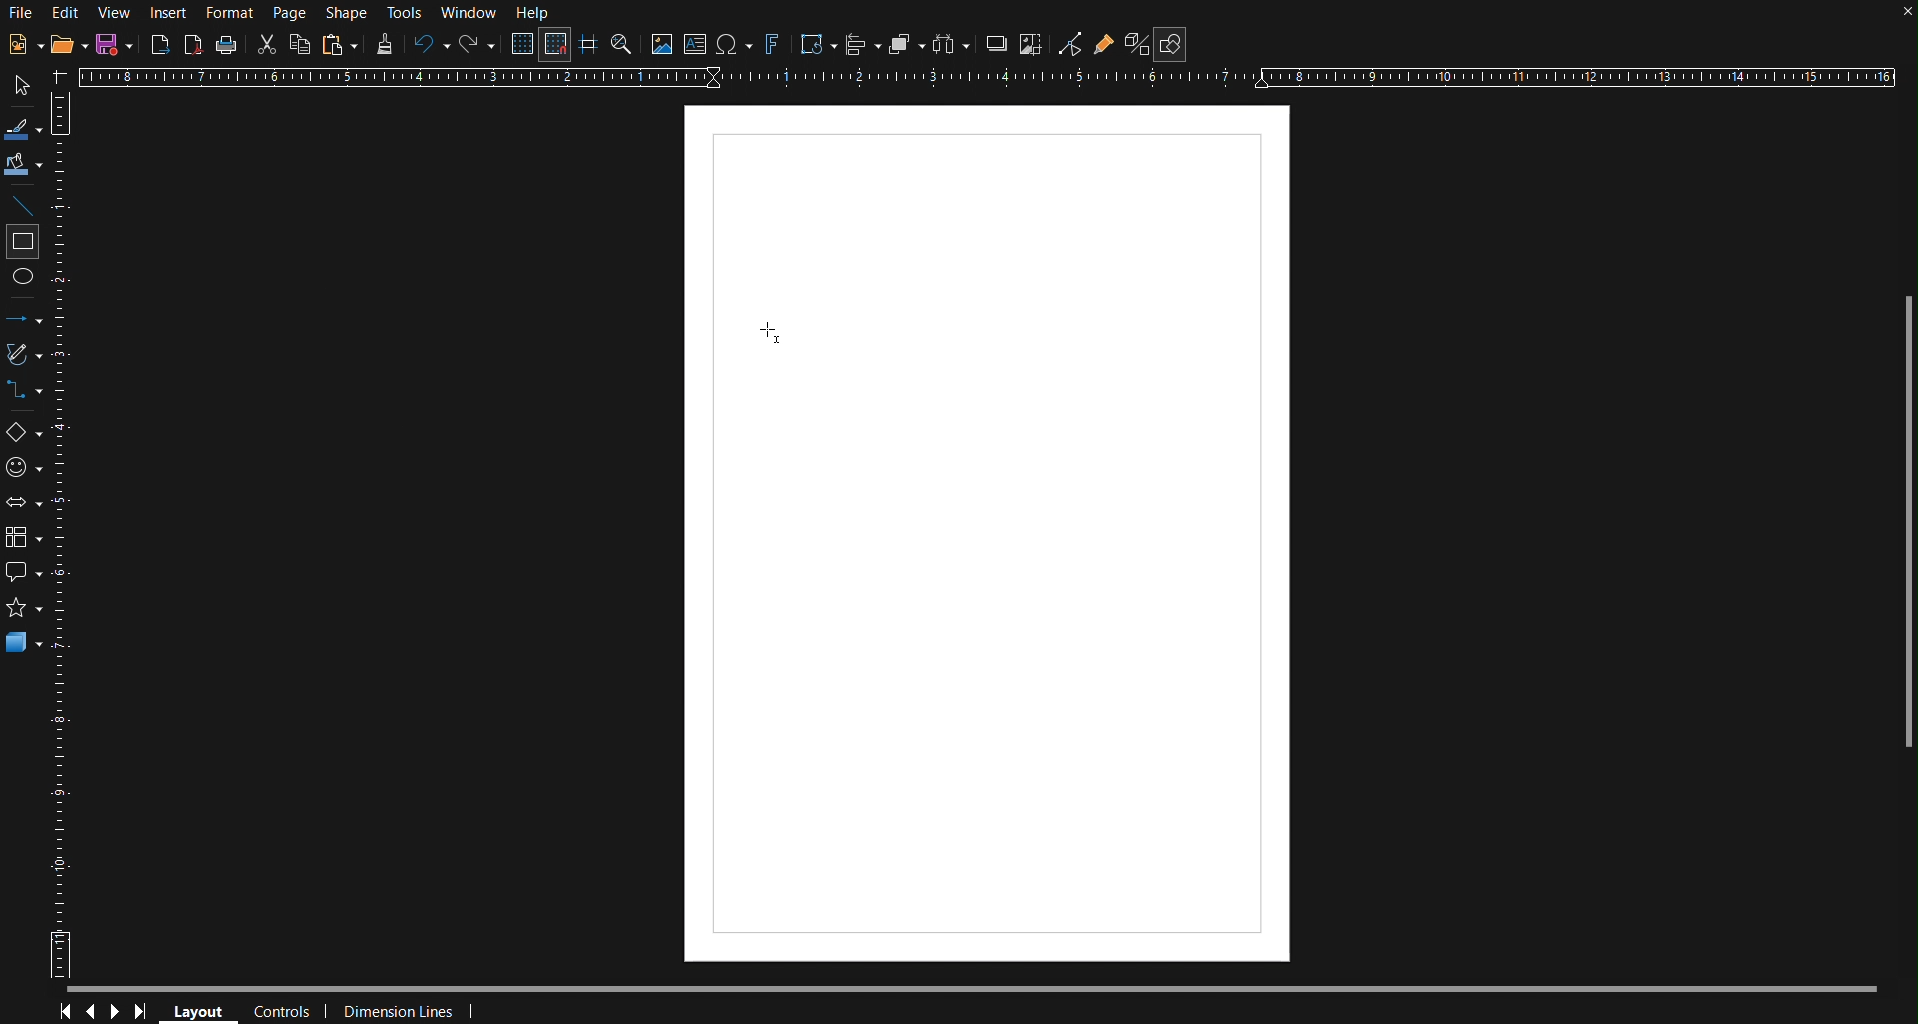 This screenshot has height=1024, width=1918. I want to click on Export, so click(160, 45).